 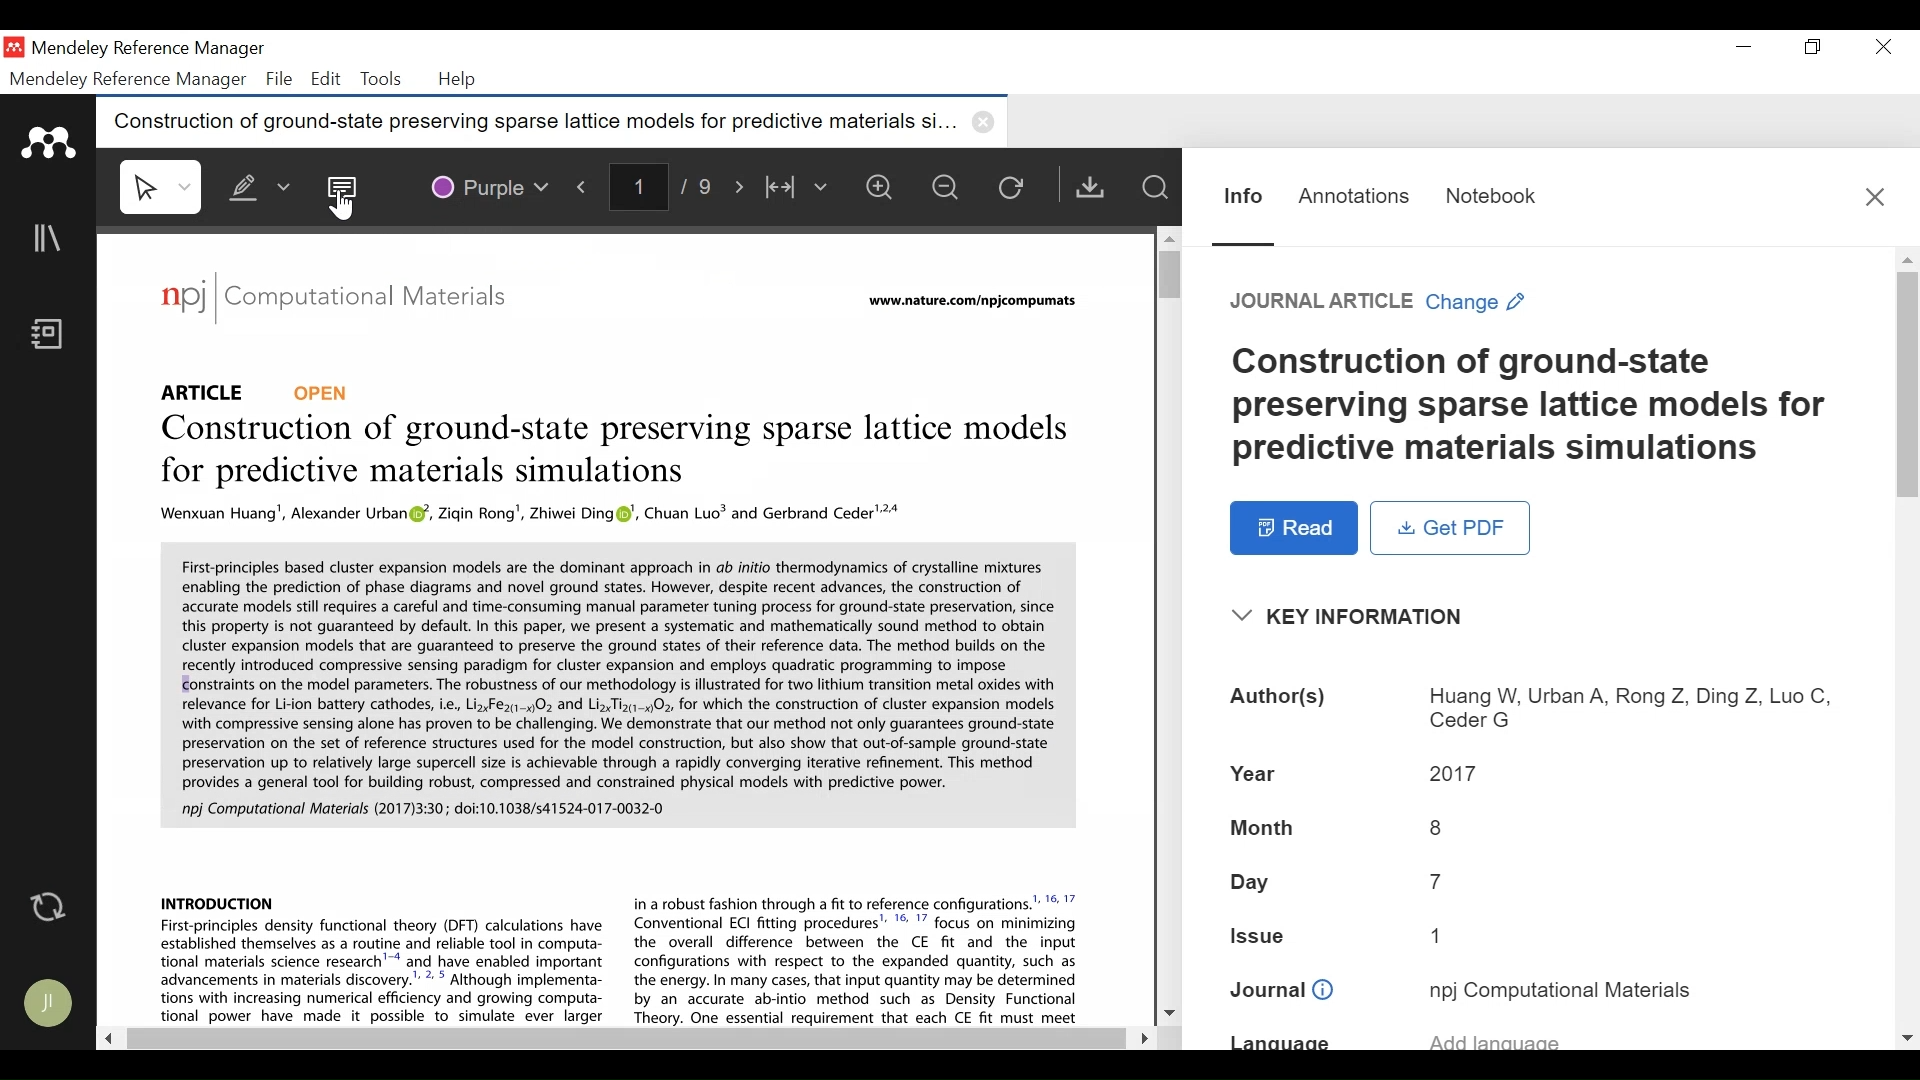 What do you see at coordinates (209, 389) in the screenshot?
I see `Reference Type: Article` at bounding box center [209, 389].